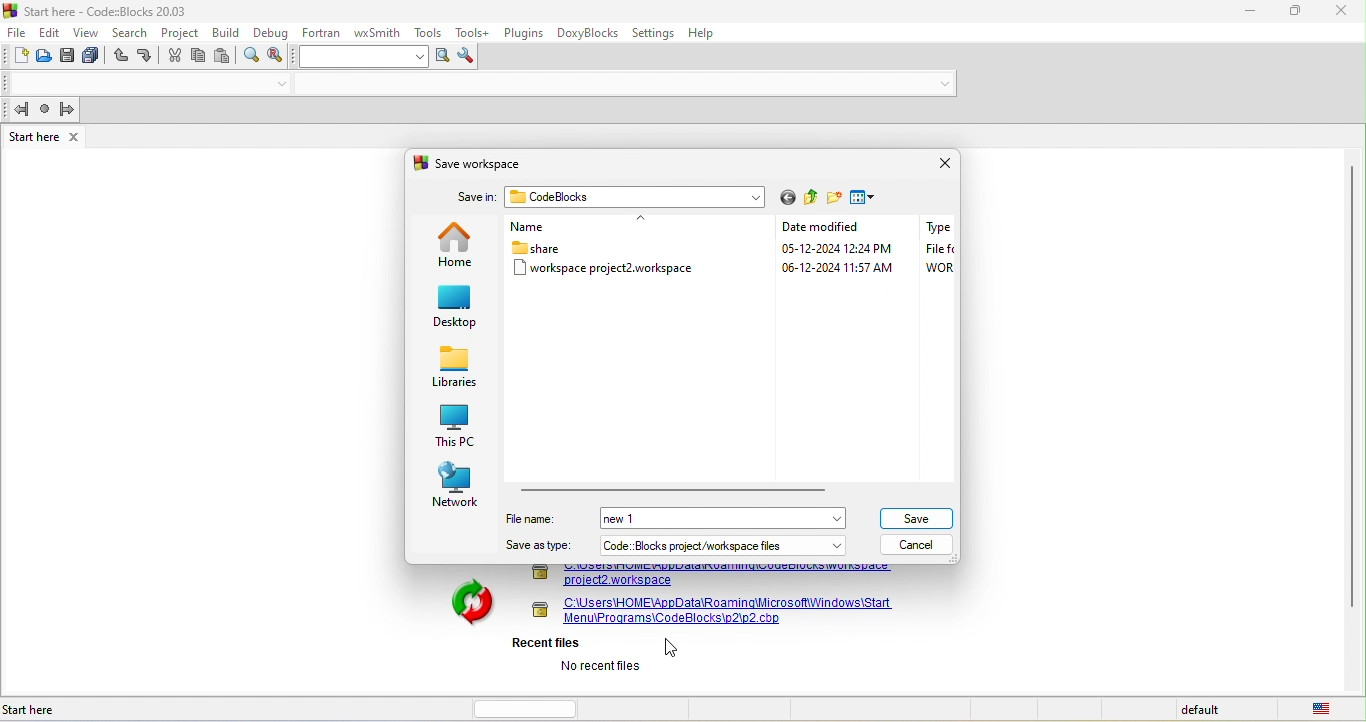  Describe the element at coordinates (457, 486) in the screenshot. I see `network` at that location.